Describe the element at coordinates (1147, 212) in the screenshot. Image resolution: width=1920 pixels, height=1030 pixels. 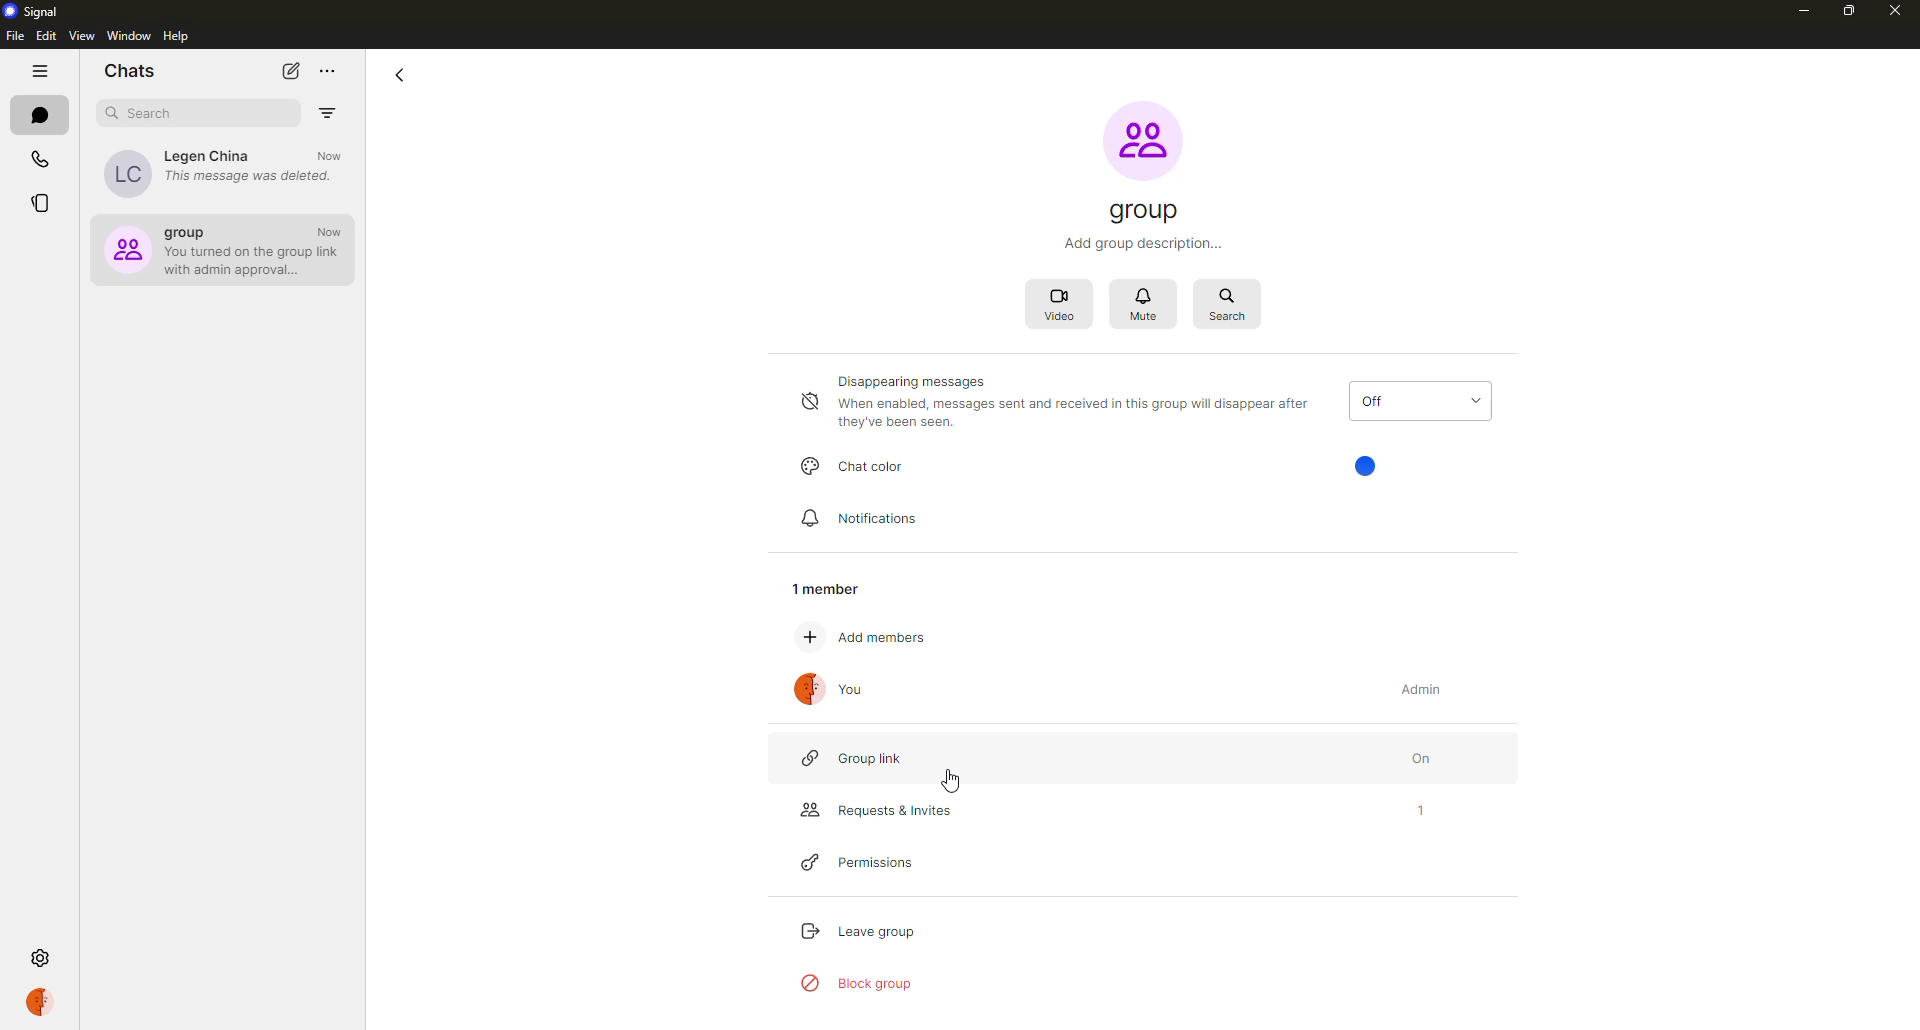
I see `group` at that location.